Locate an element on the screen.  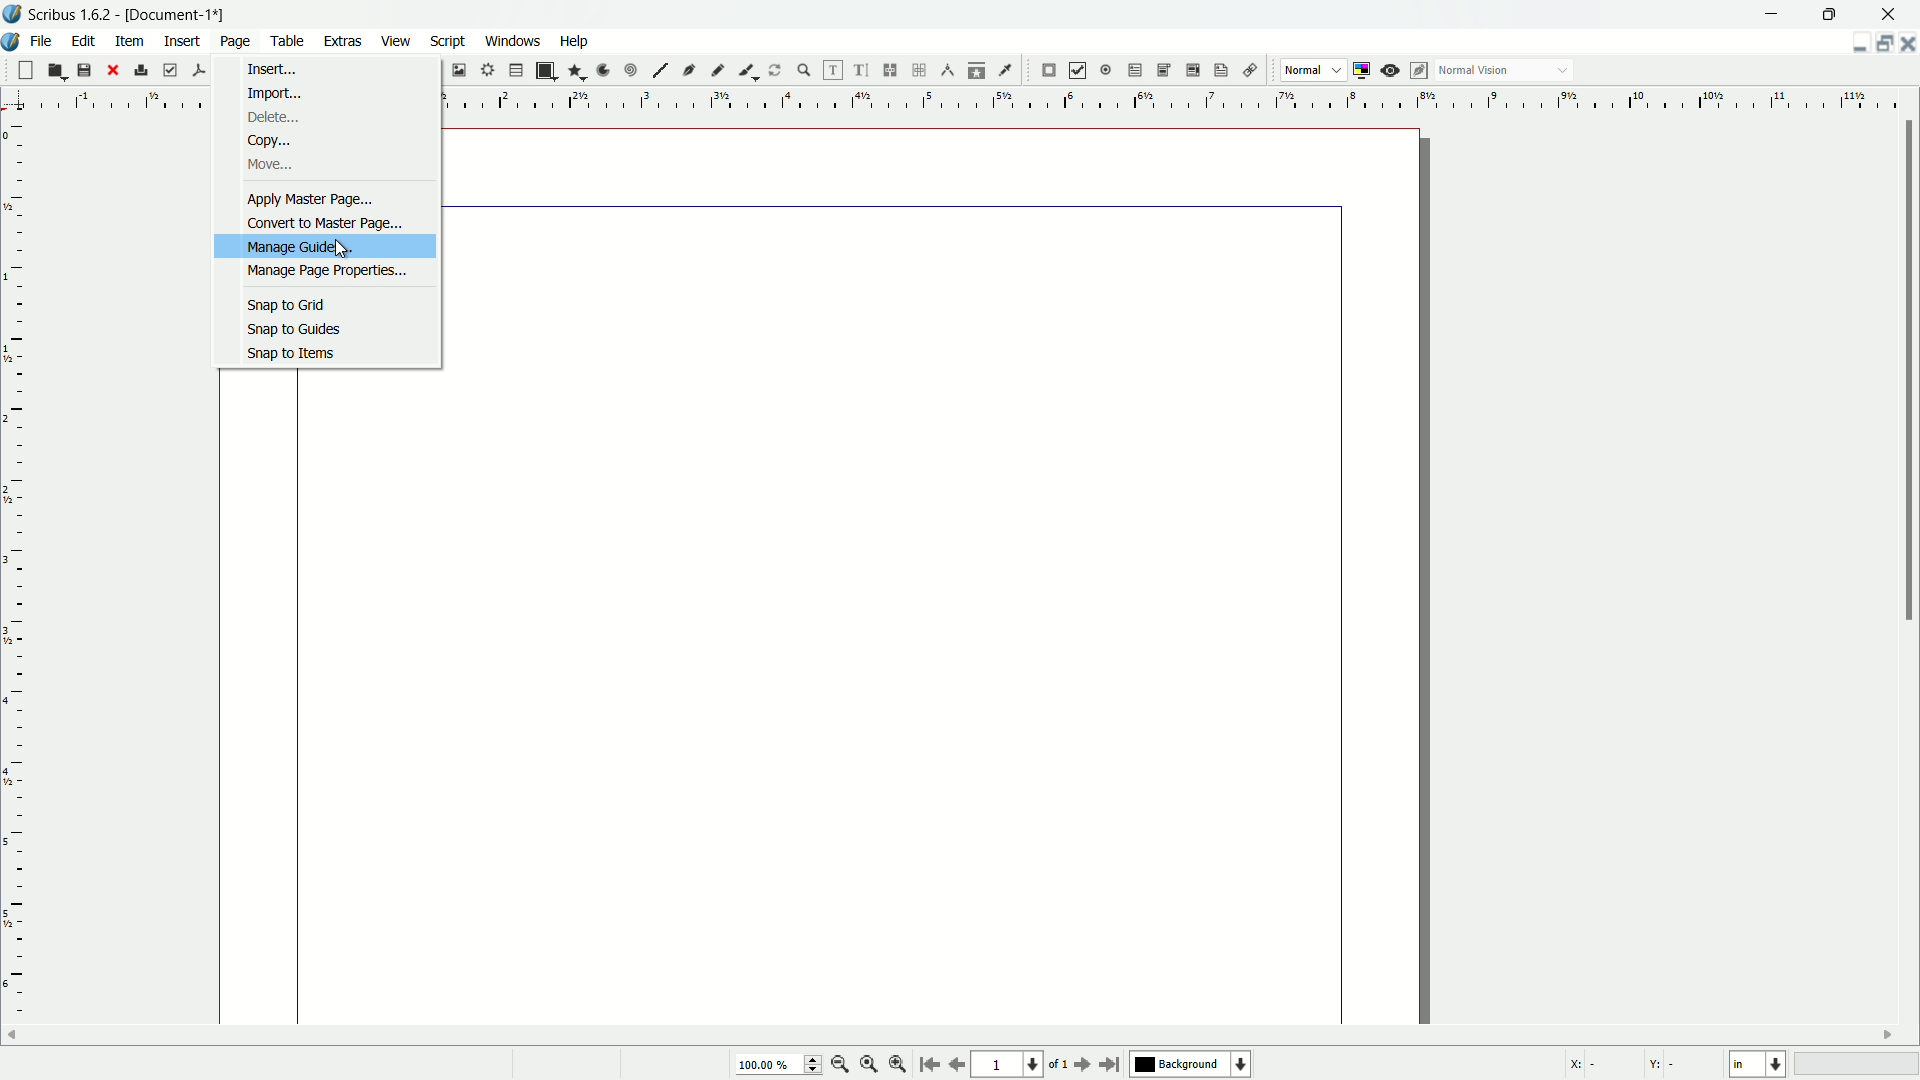
text annotation is located at coordinates (1218, 71).